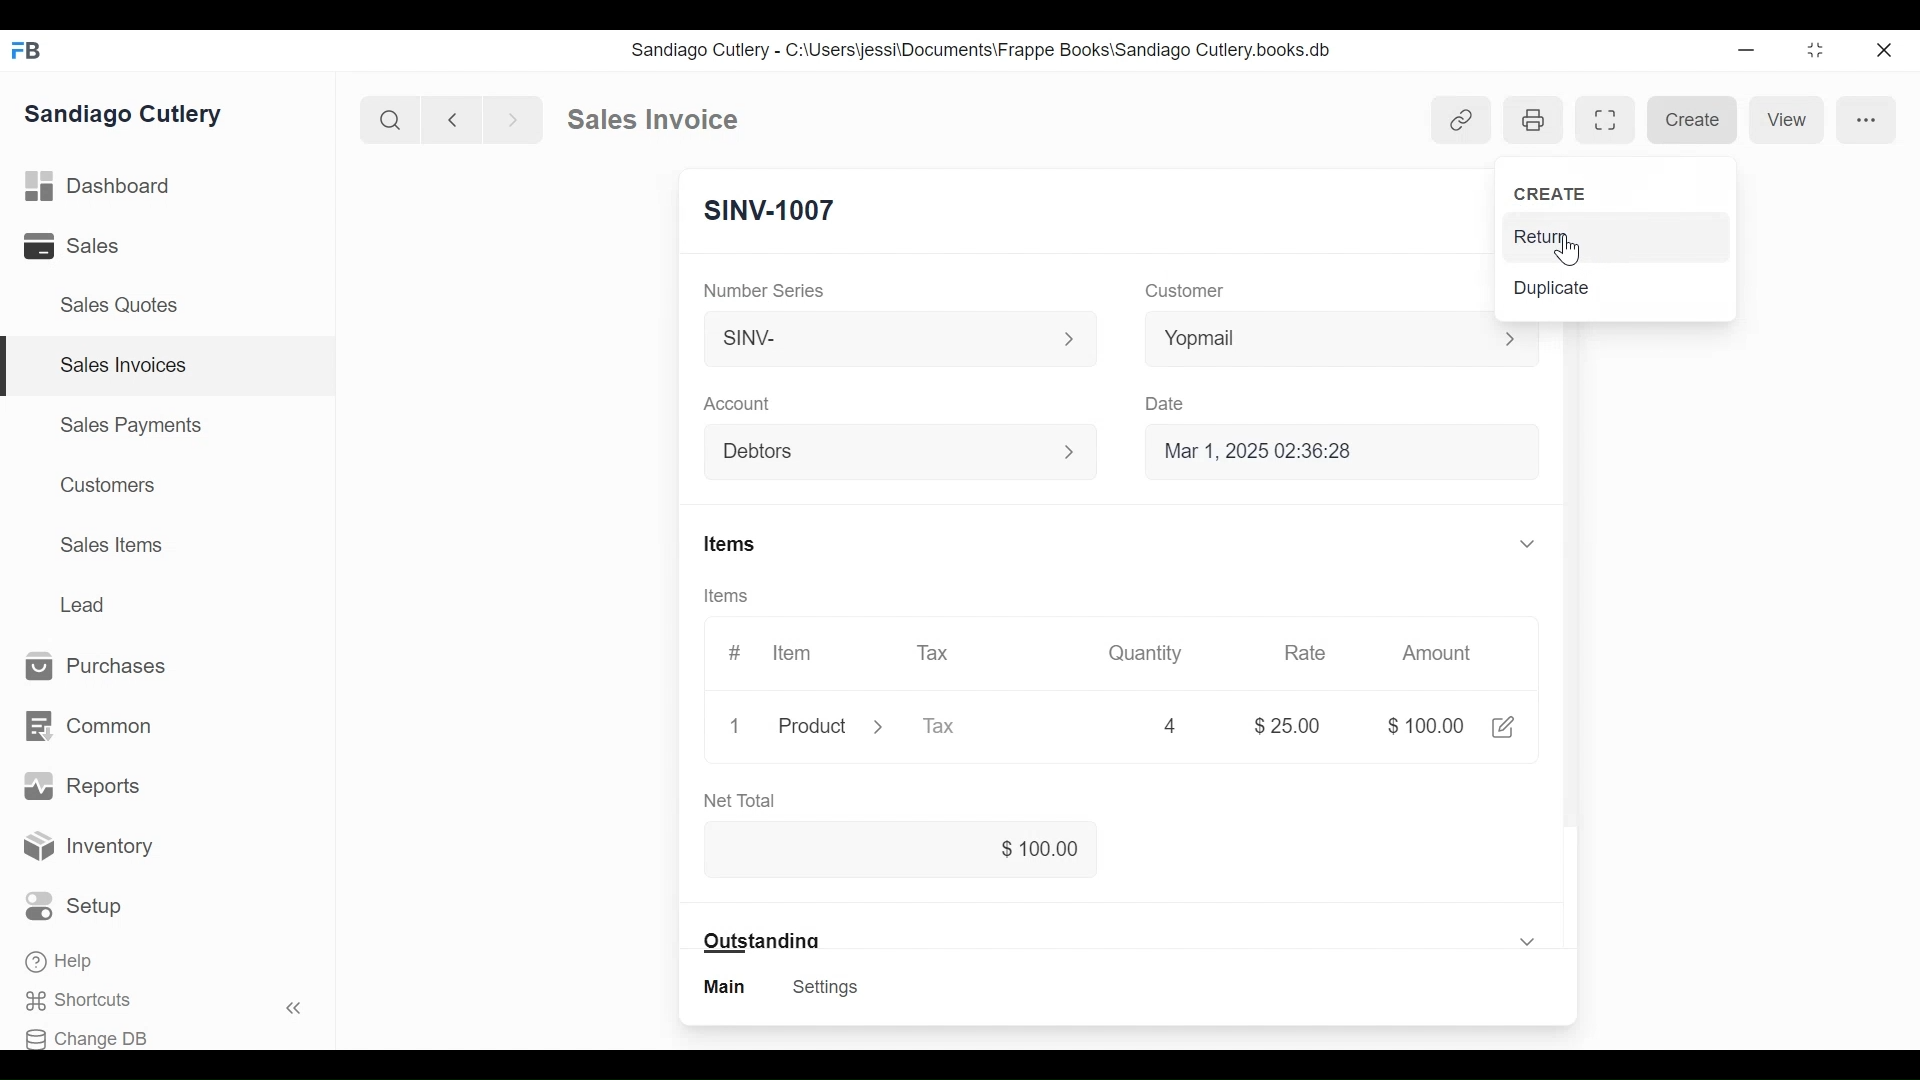 The height and width of the screenshot is (1080, 1920). Describe the element at coordinates (1120, 937) in the screenshot. I see `Outstanding` at that location.